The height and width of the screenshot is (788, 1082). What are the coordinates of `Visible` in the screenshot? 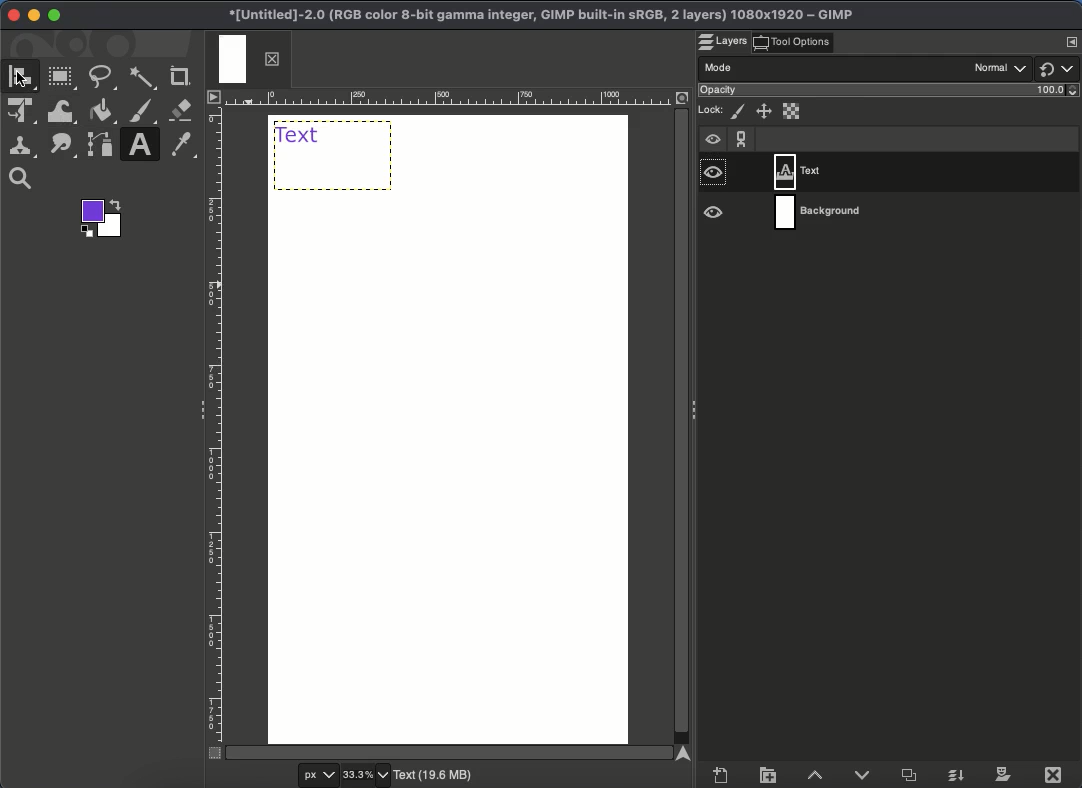 It's located at (713, 175).